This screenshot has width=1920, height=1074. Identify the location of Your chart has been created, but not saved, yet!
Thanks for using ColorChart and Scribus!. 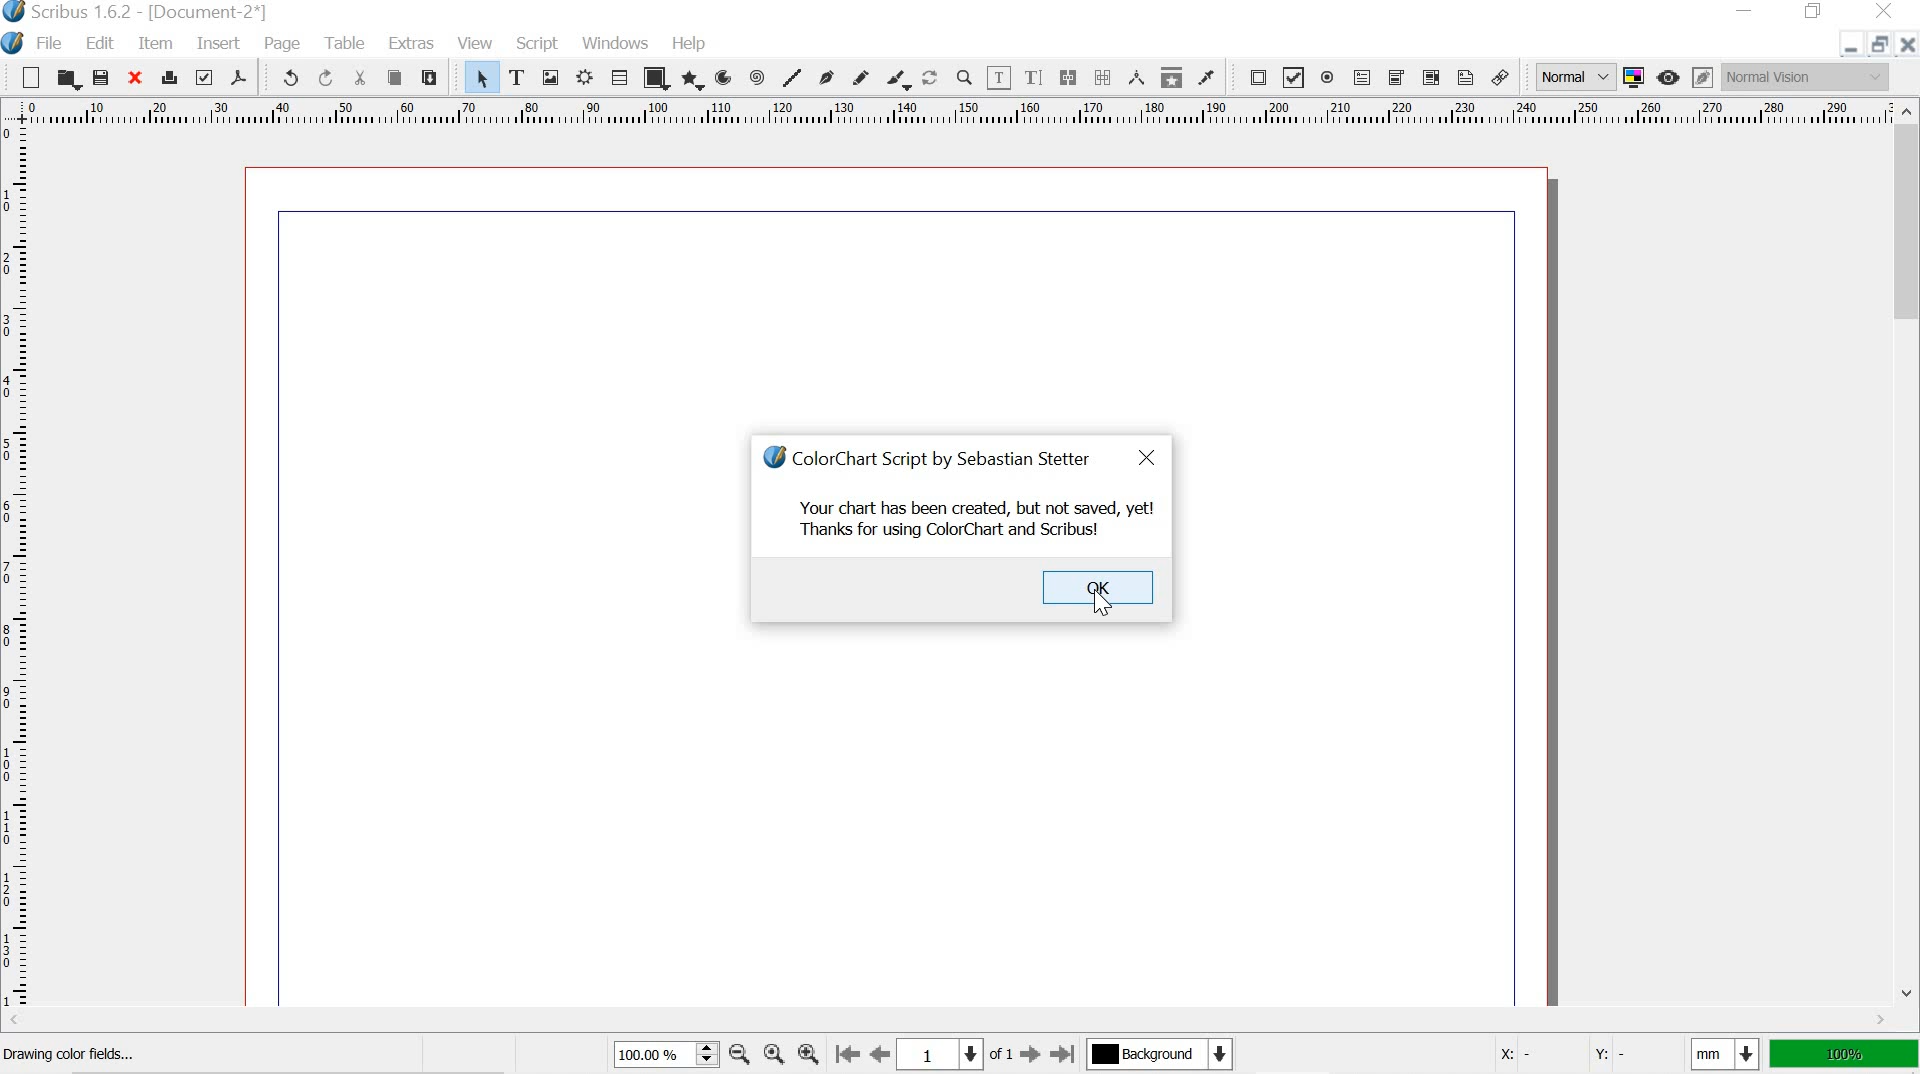
(976, 519).